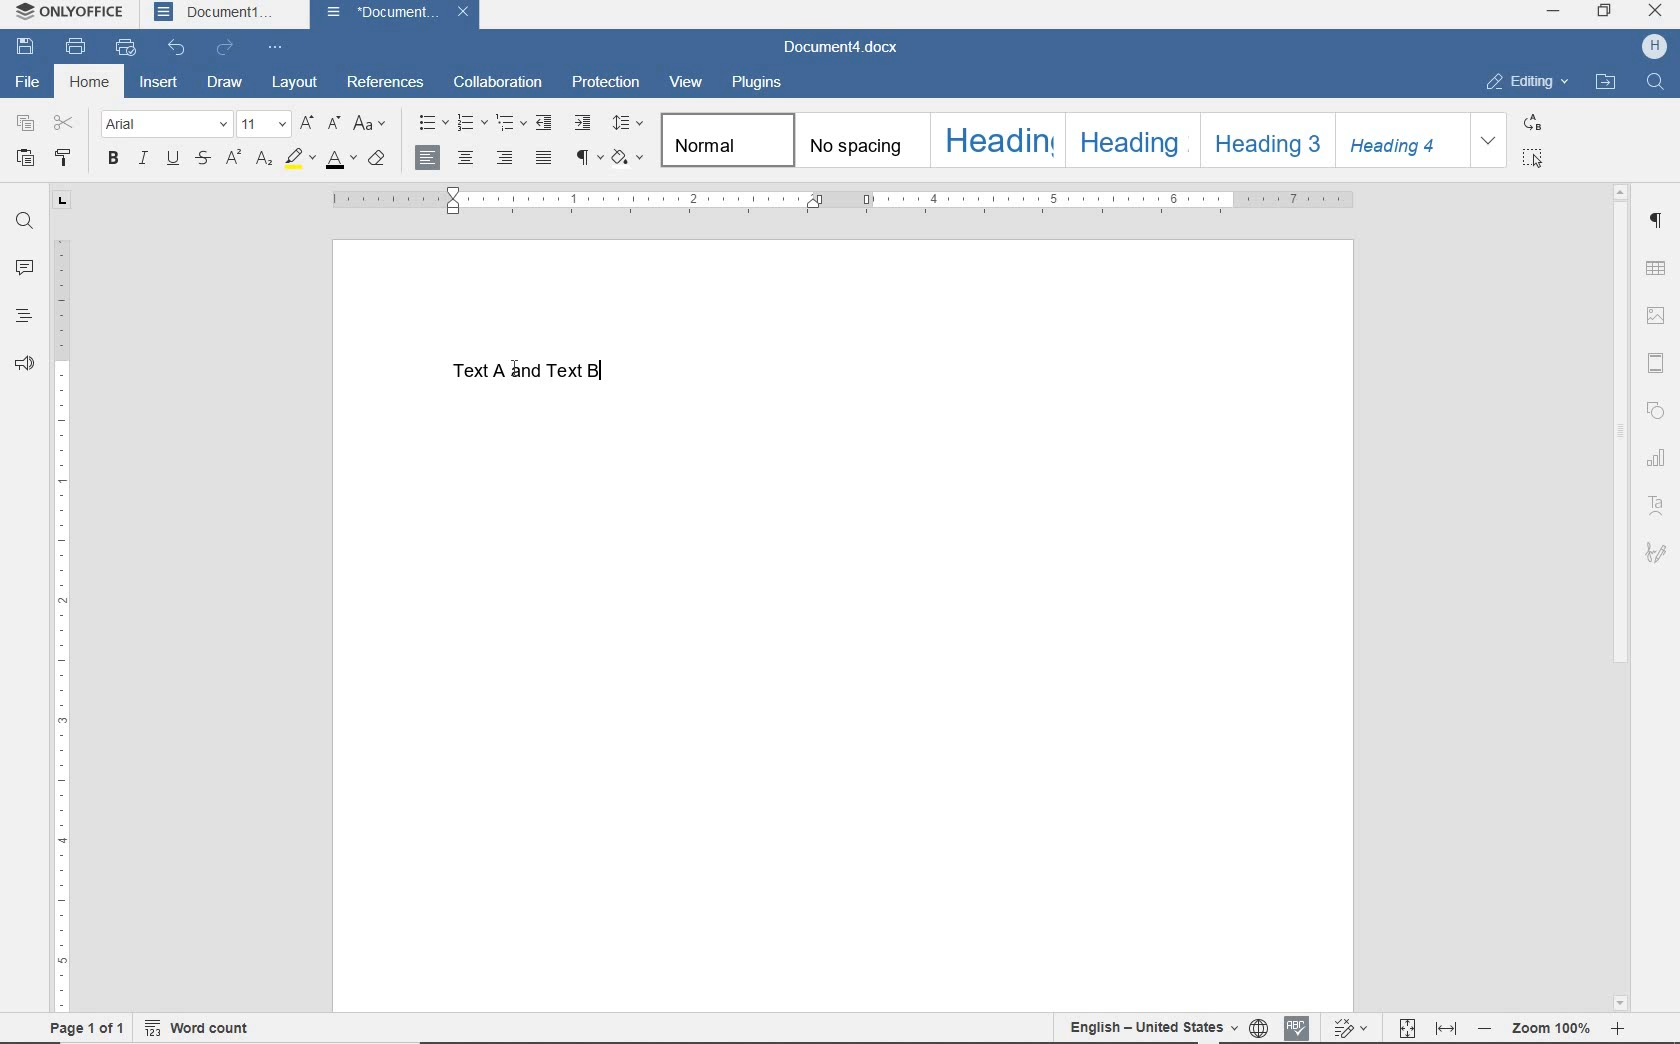 The image size is (1680, 1044). I want to click on FIND, so click(1658, 84).